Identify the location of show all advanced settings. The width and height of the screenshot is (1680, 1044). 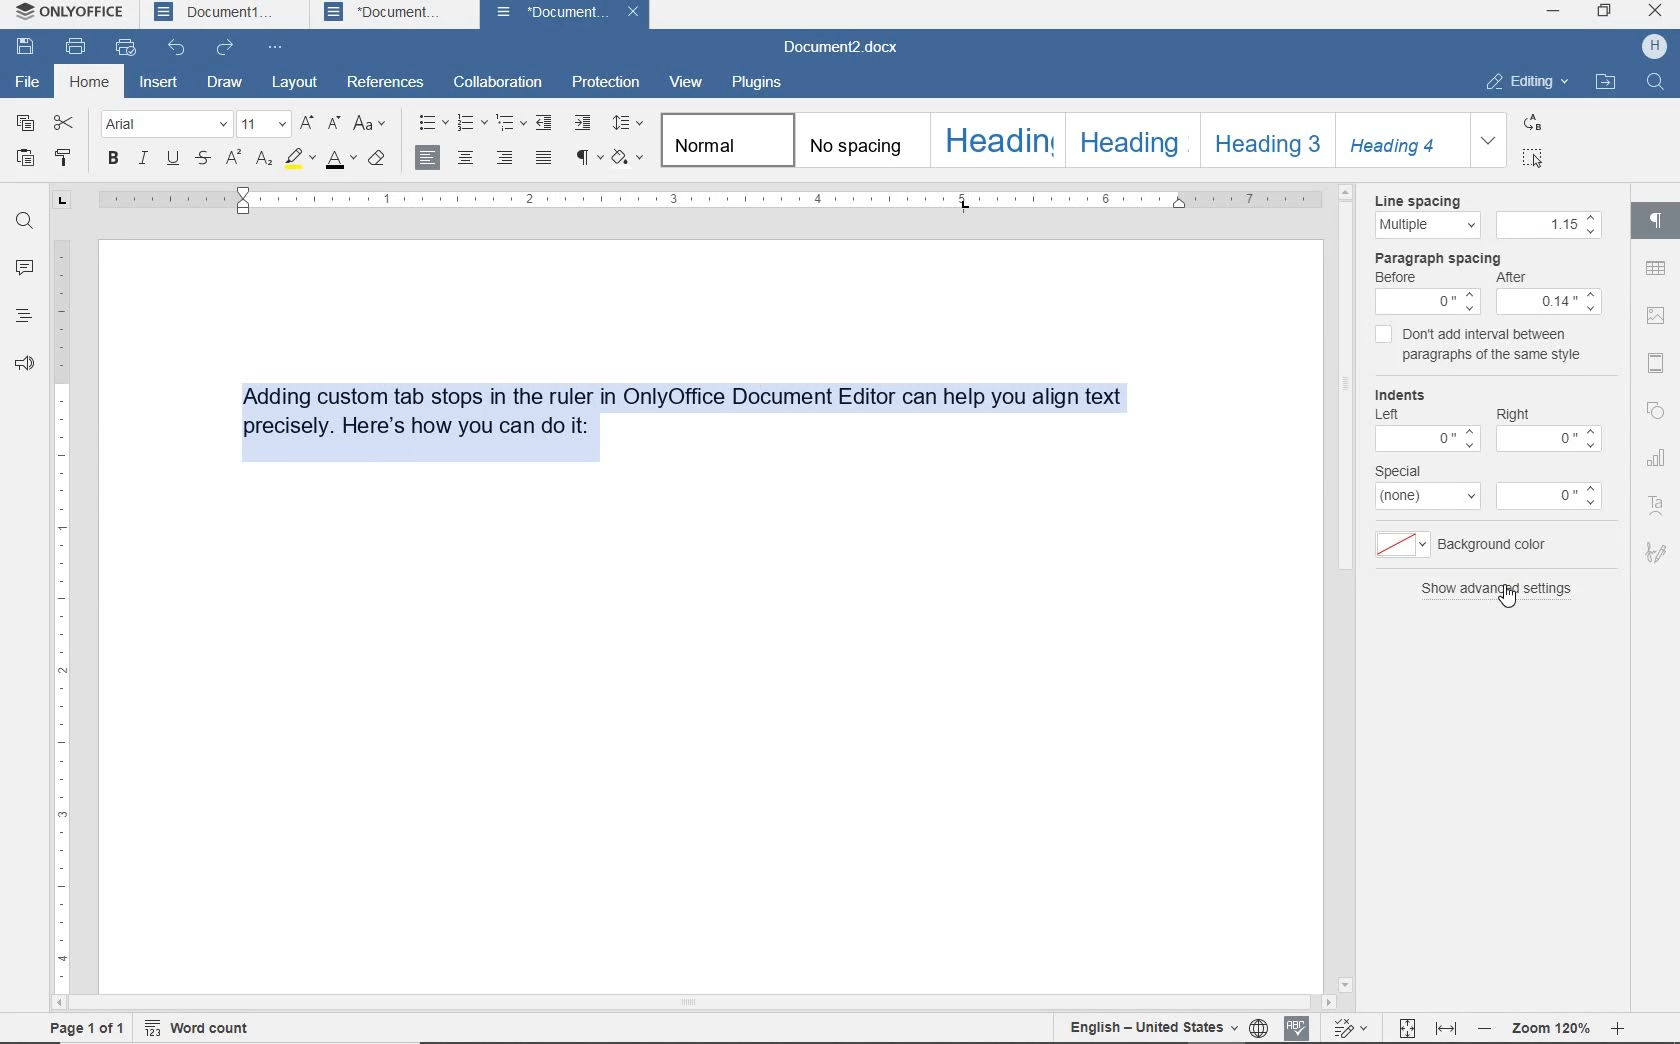
(1506, 590).